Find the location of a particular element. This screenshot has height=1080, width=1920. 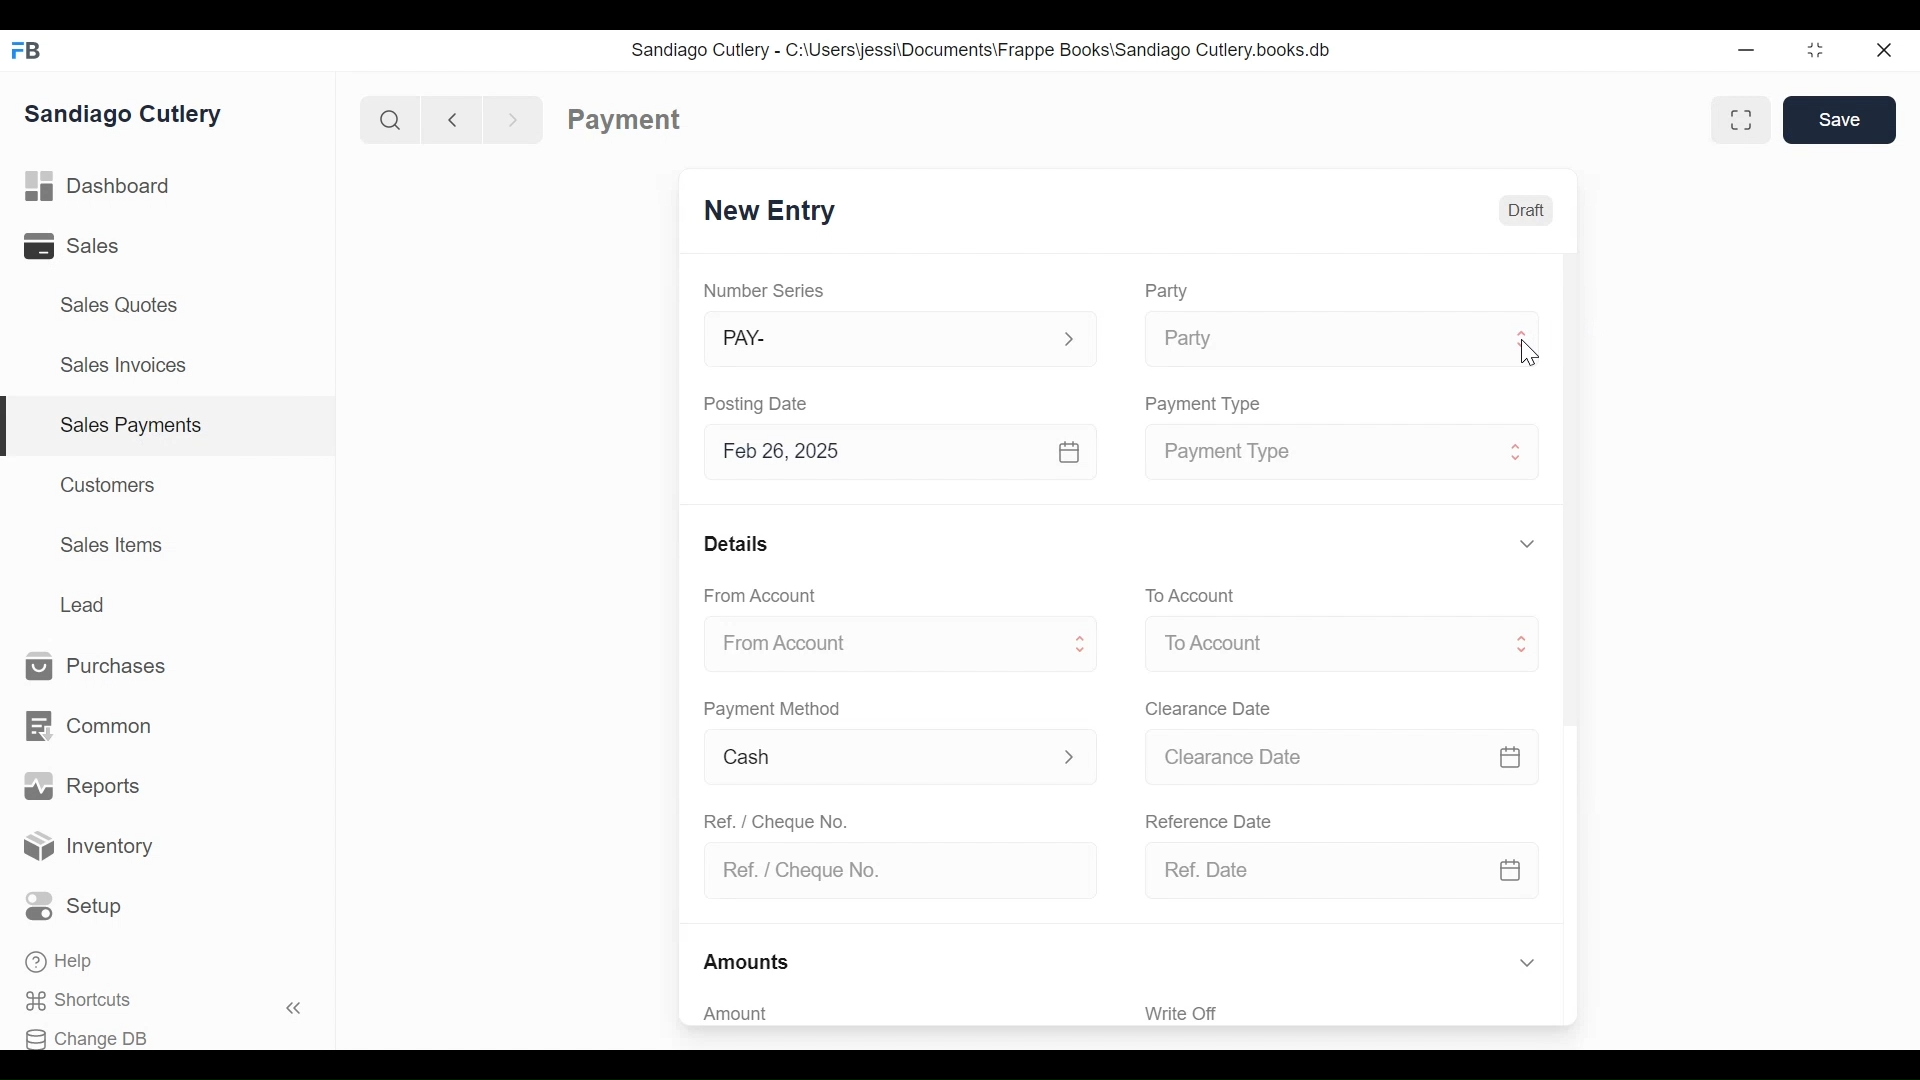

| Sales Payments is located at coordinates (170, 427).